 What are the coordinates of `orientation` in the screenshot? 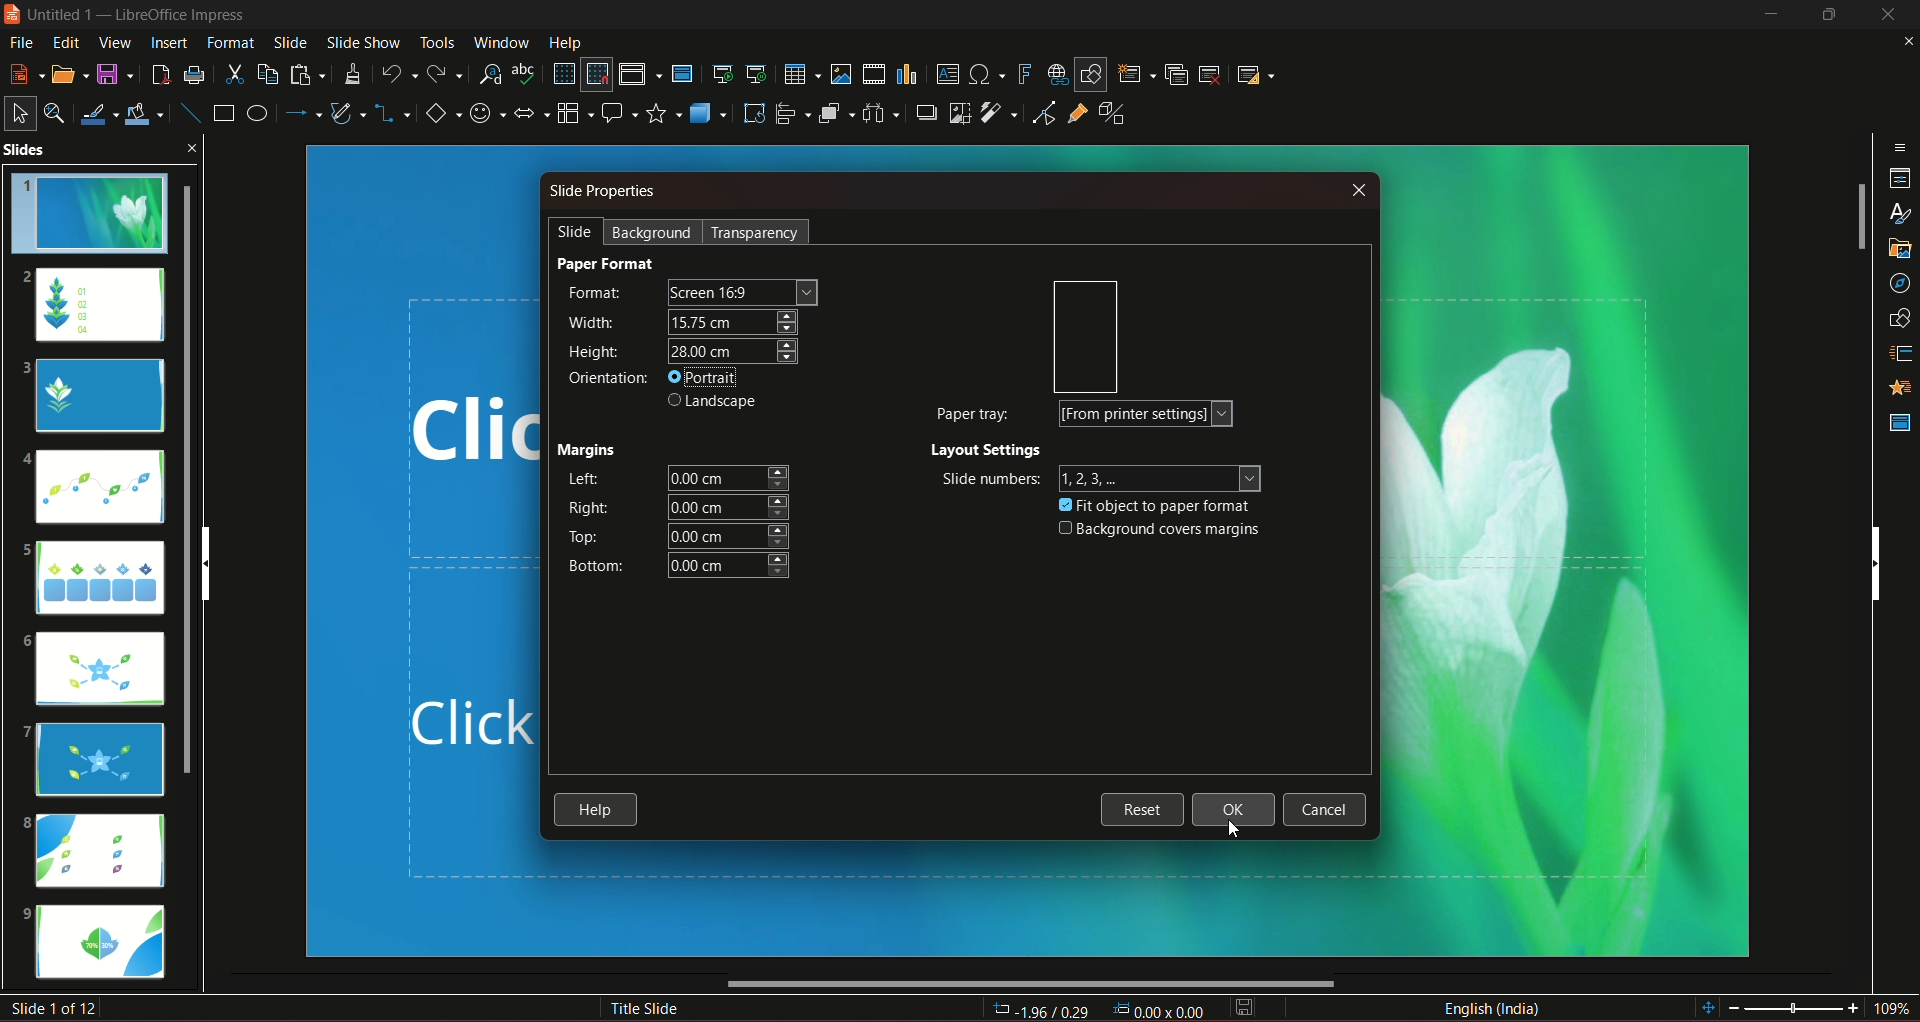 It's located at (606, 378).